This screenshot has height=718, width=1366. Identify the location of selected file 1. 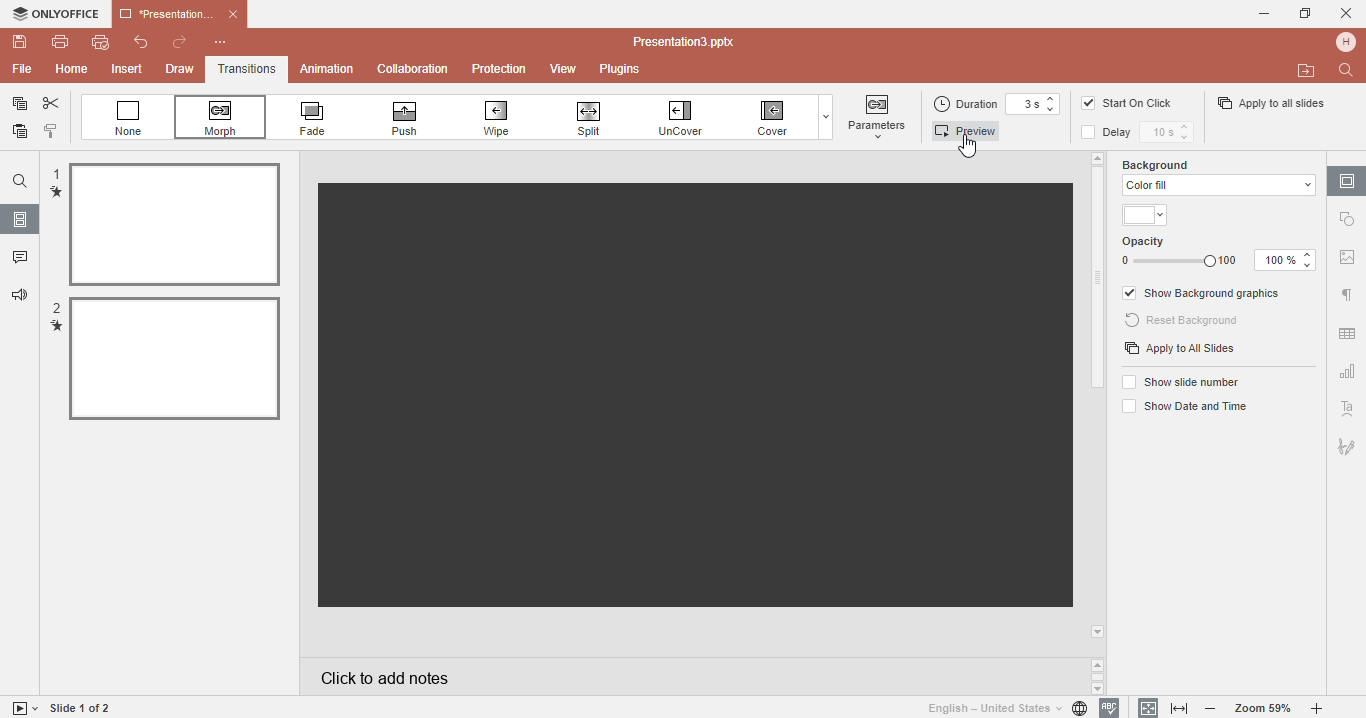
(174, 225).